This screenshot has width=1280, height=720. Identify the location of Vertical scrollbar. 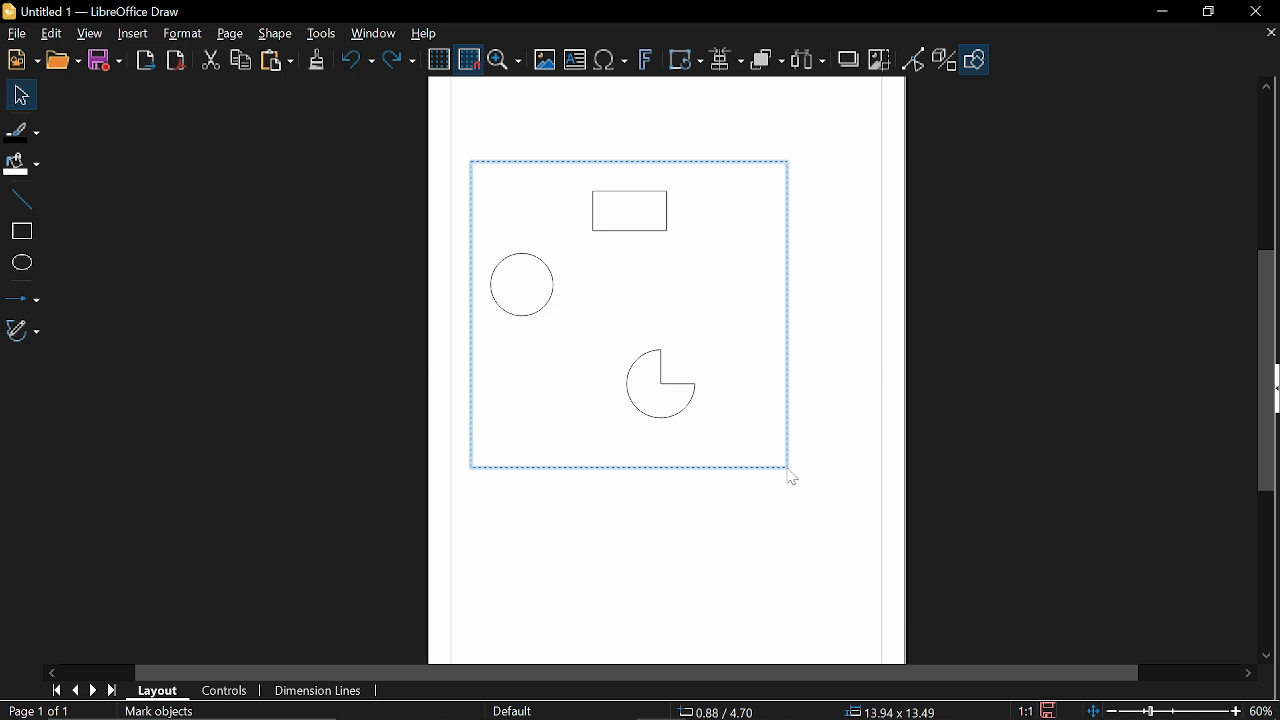
(1266, 370).